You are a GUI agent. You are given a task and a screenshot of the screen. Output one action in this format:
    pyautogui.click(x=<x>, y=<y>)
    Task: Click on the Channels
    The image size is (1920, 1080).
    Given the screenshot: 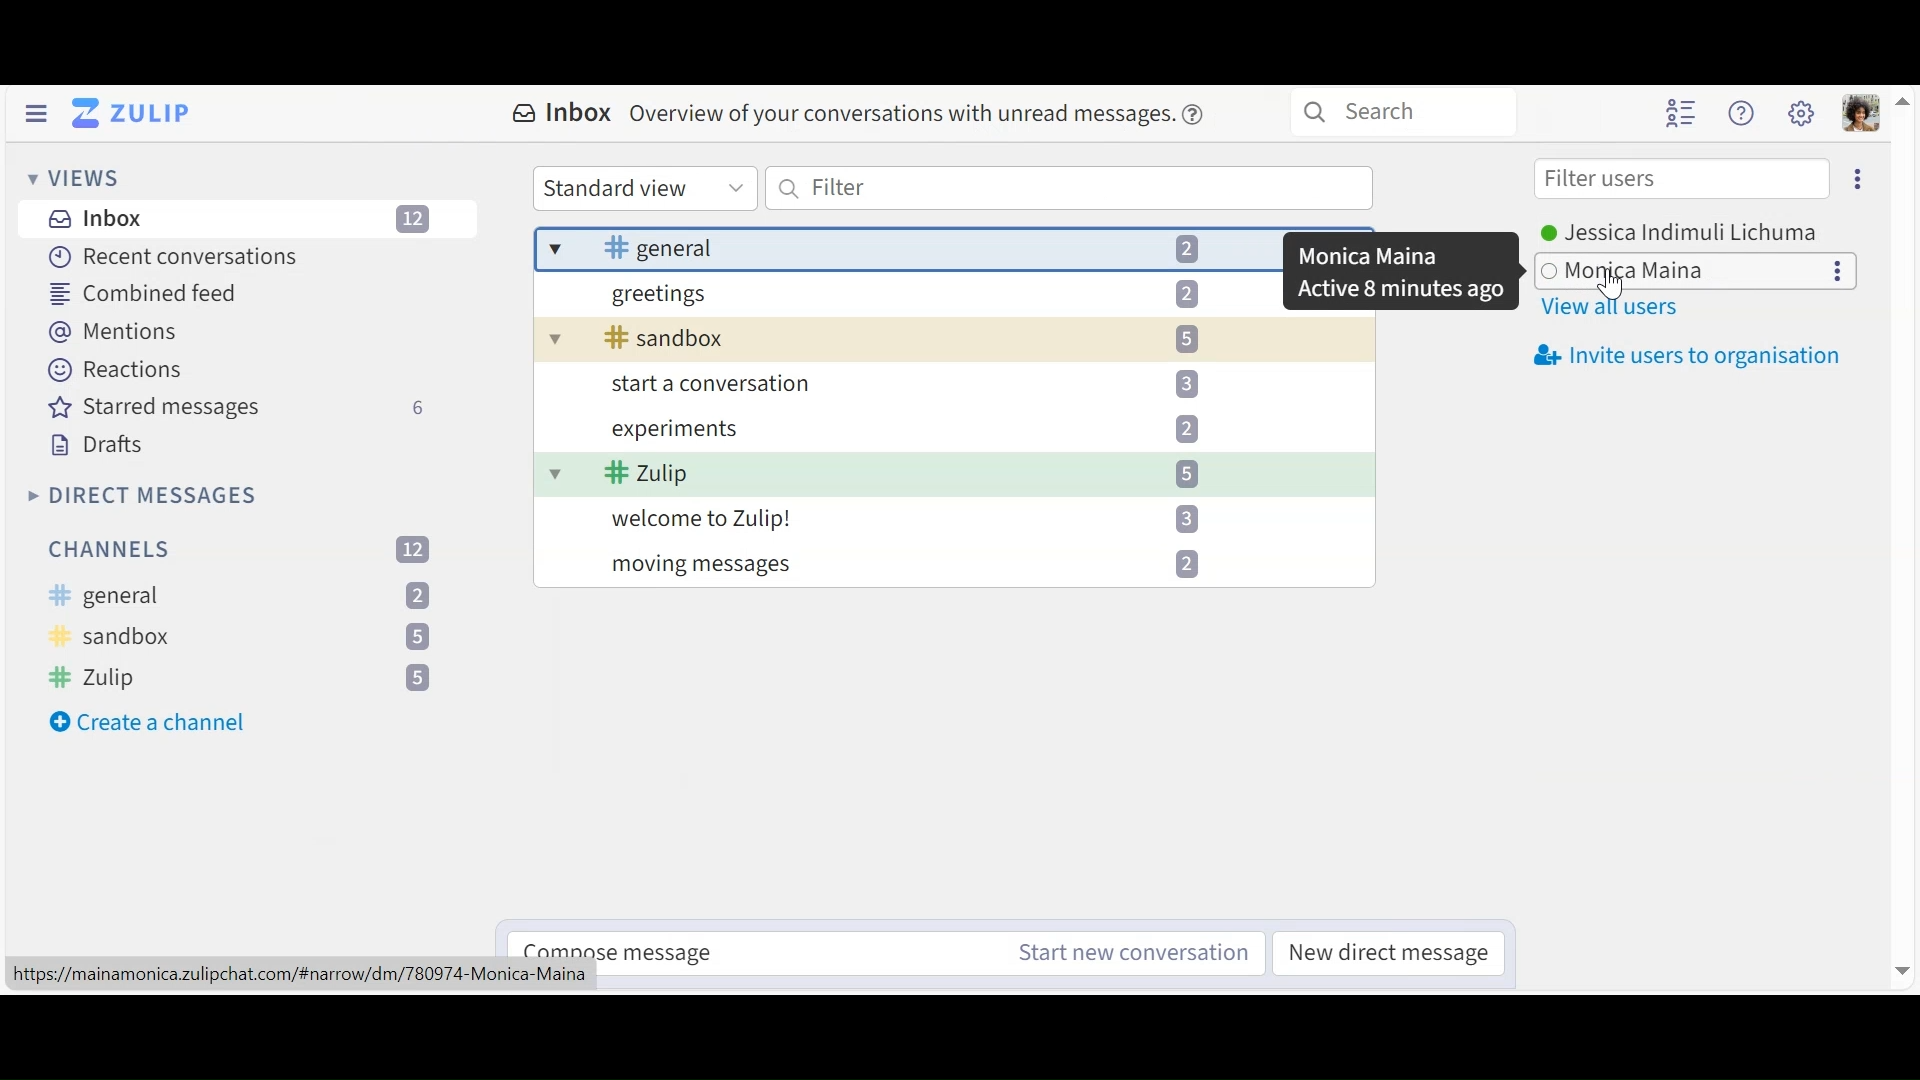 What is the action you would take?
    pyautogui.click(x=244, y=637)
    